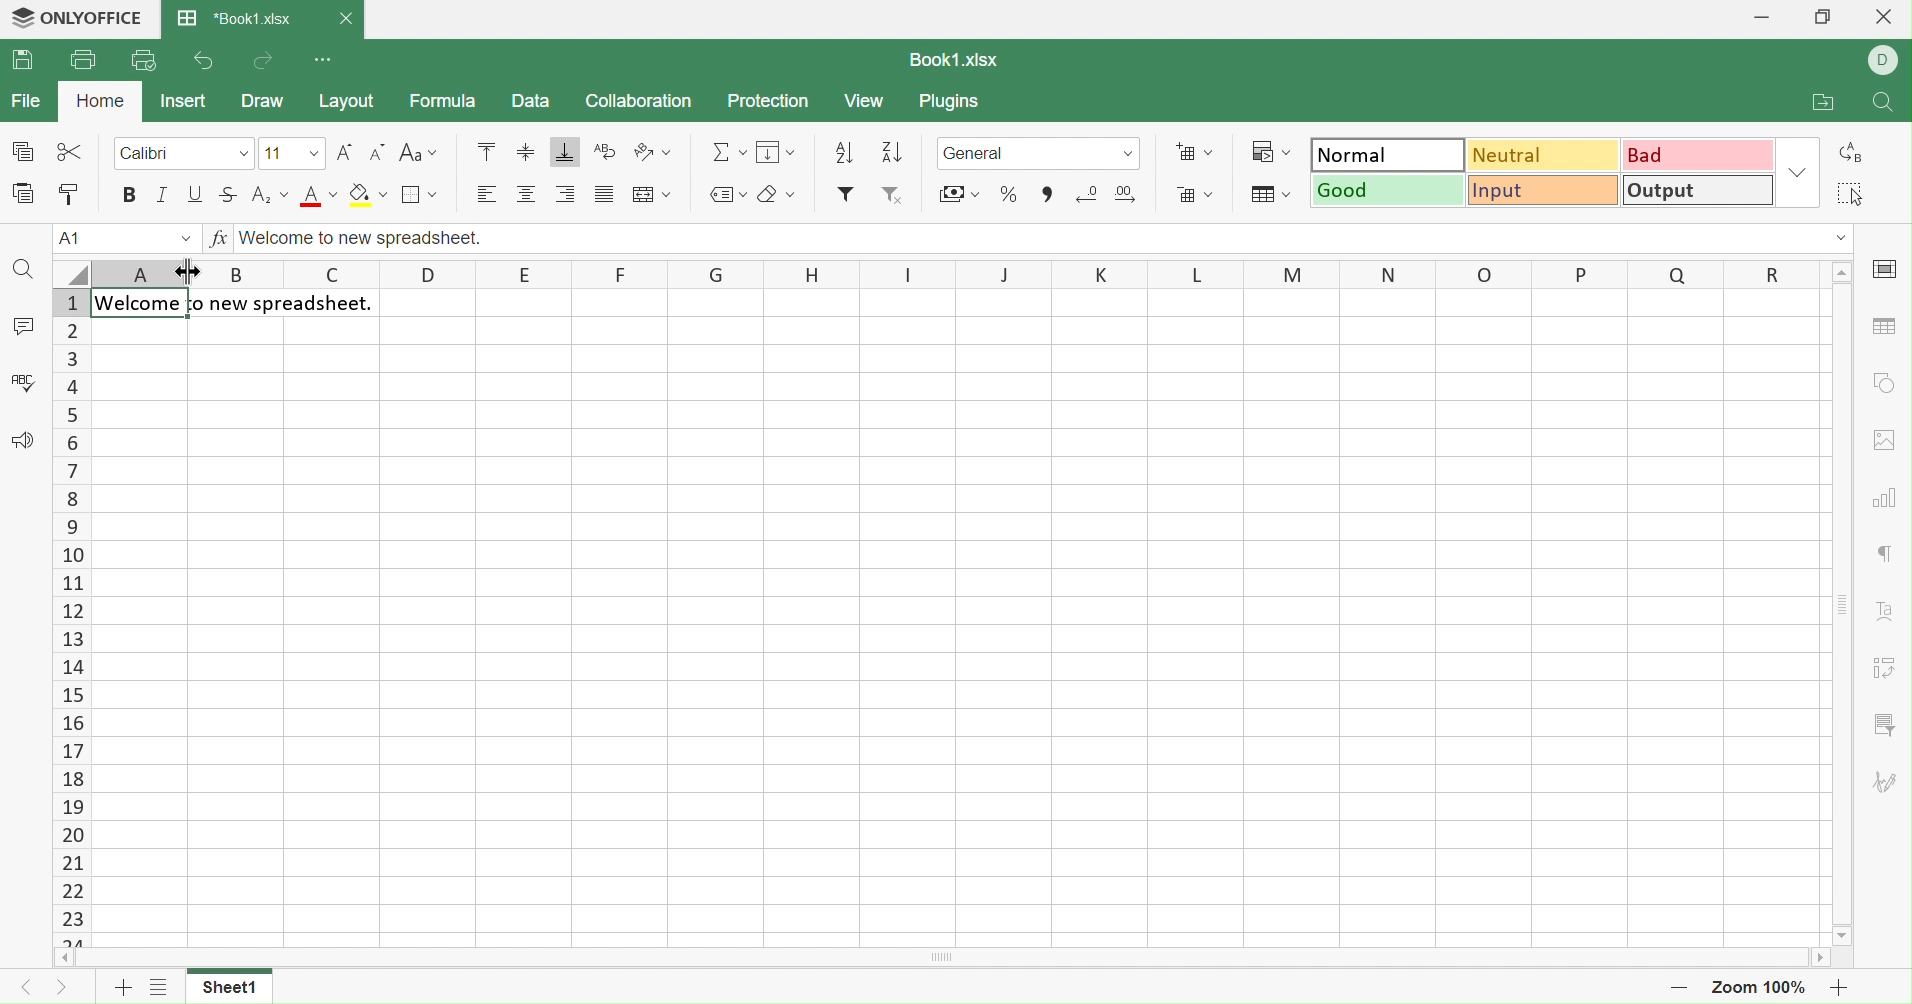 This screenshot has width=1912, height=1004. Describe the element at coordinates (1852, 153) in the screenshot. I see `Replace` at that location.